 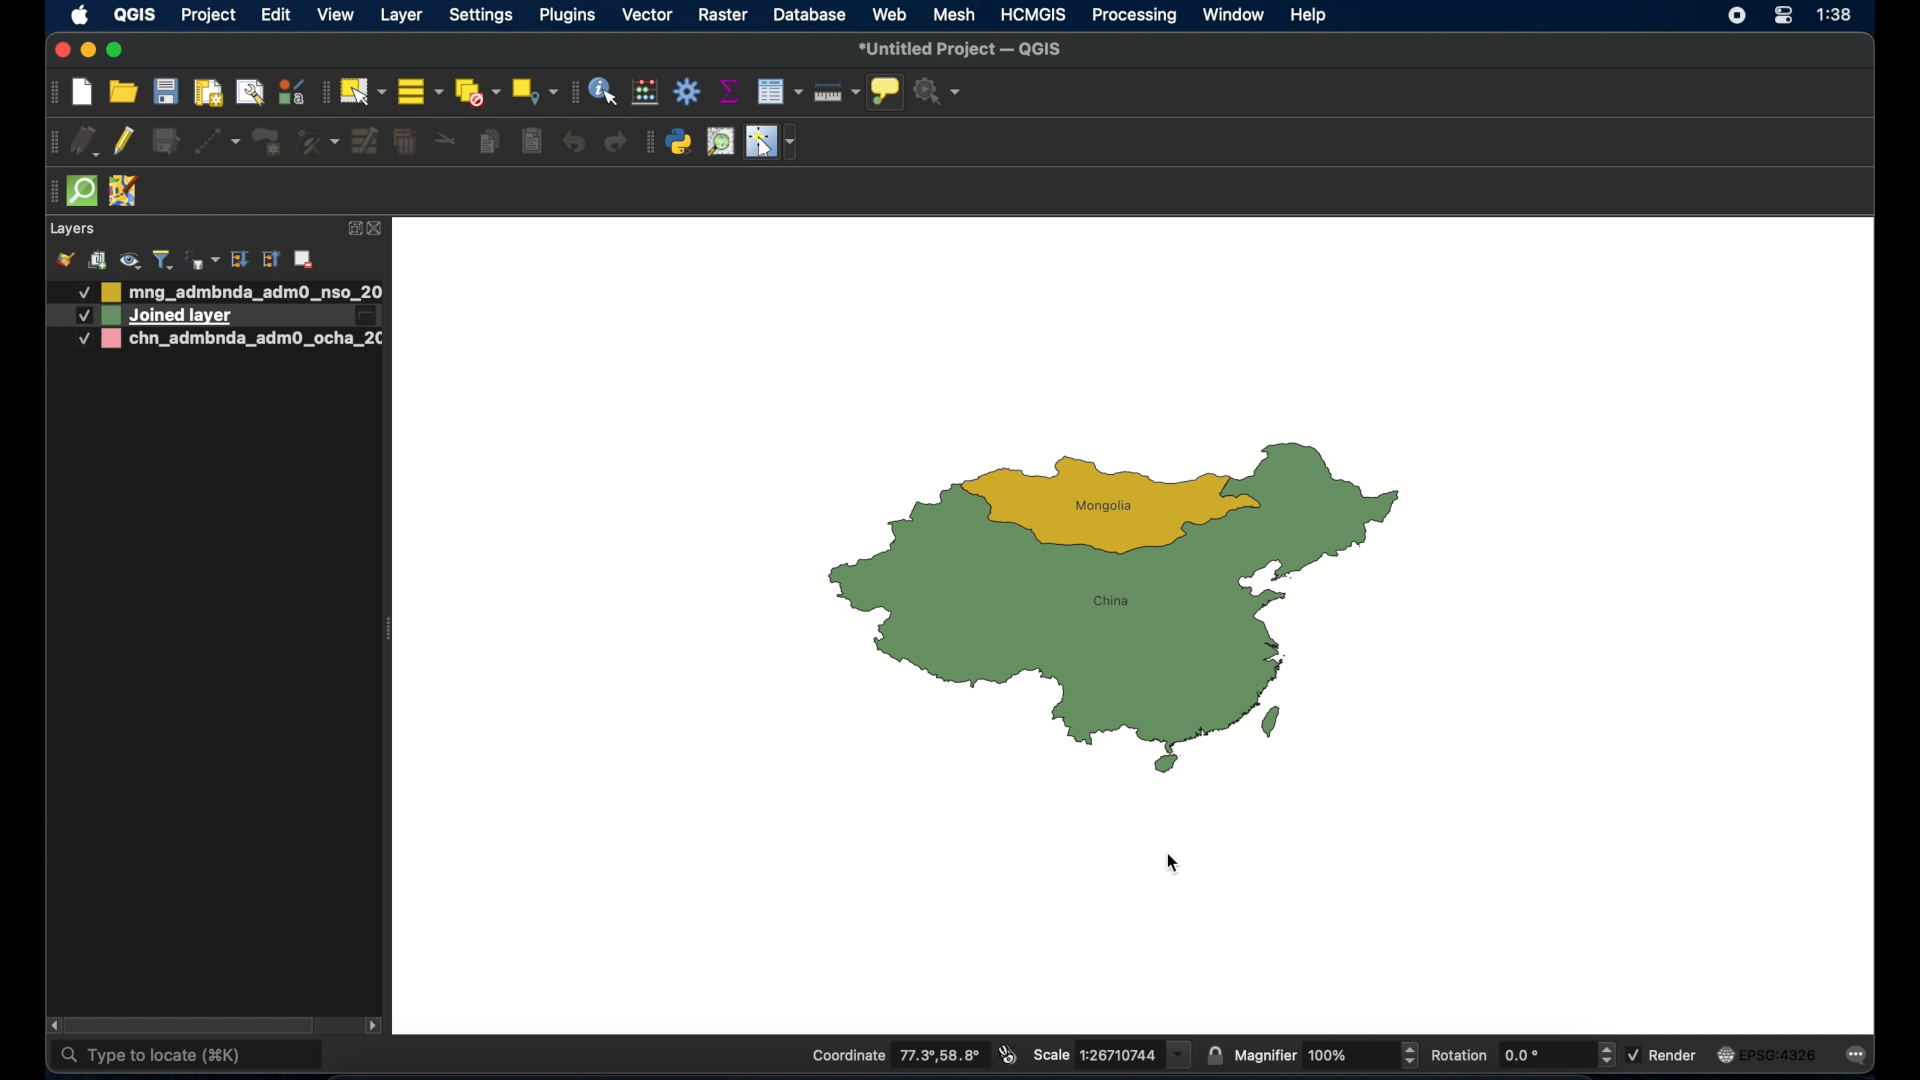 What do you see at coordinates (962, 51) in the screenshot?
I see `untitled project - QGIS` at bounding box center [962, 51].